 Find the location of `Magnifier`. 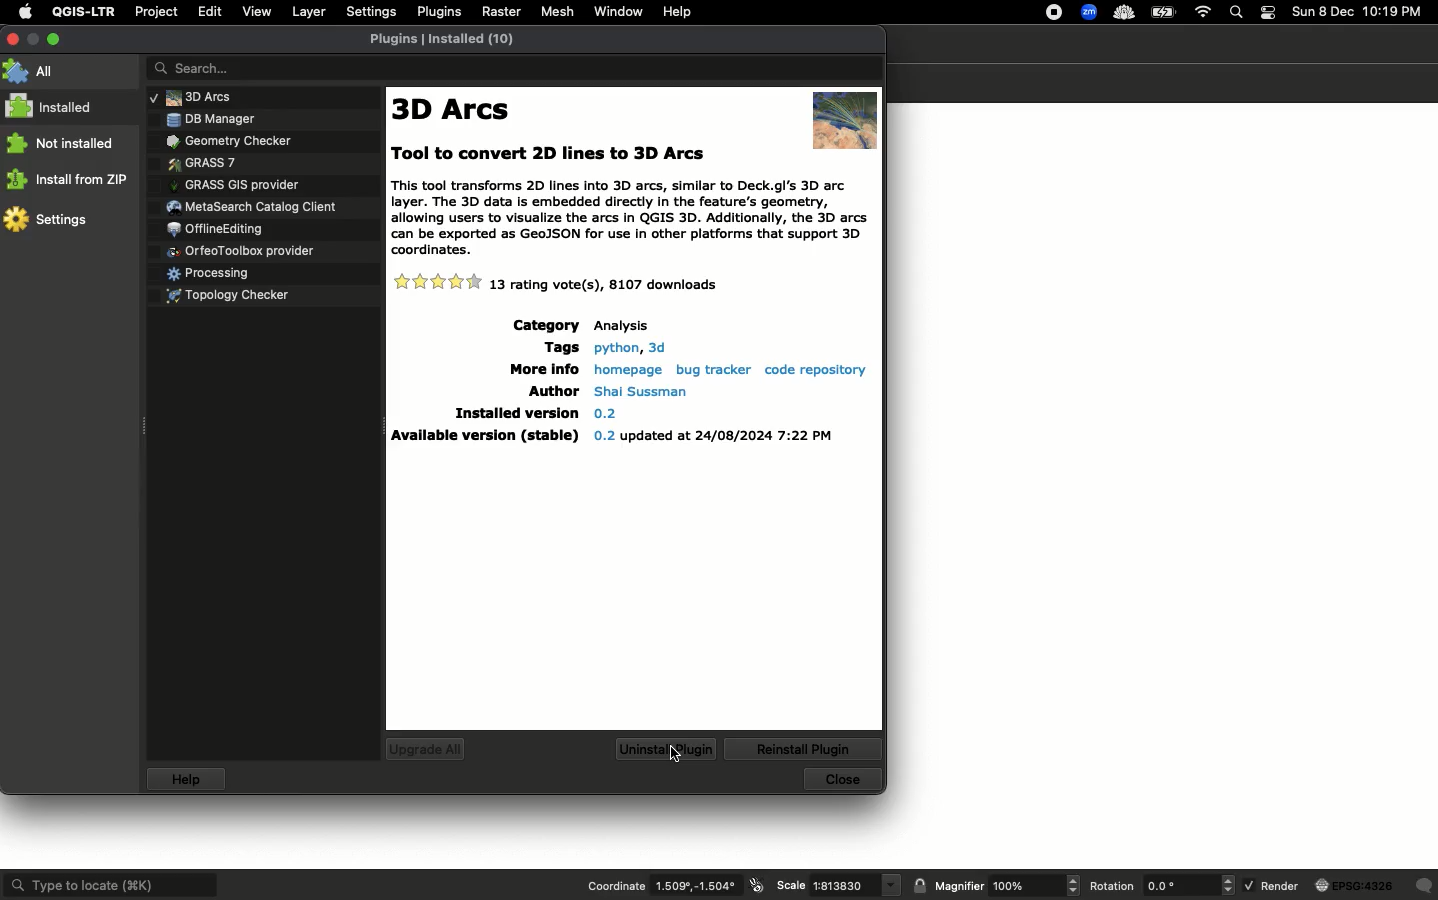

Magnifier is located at coordinates (996, 886).